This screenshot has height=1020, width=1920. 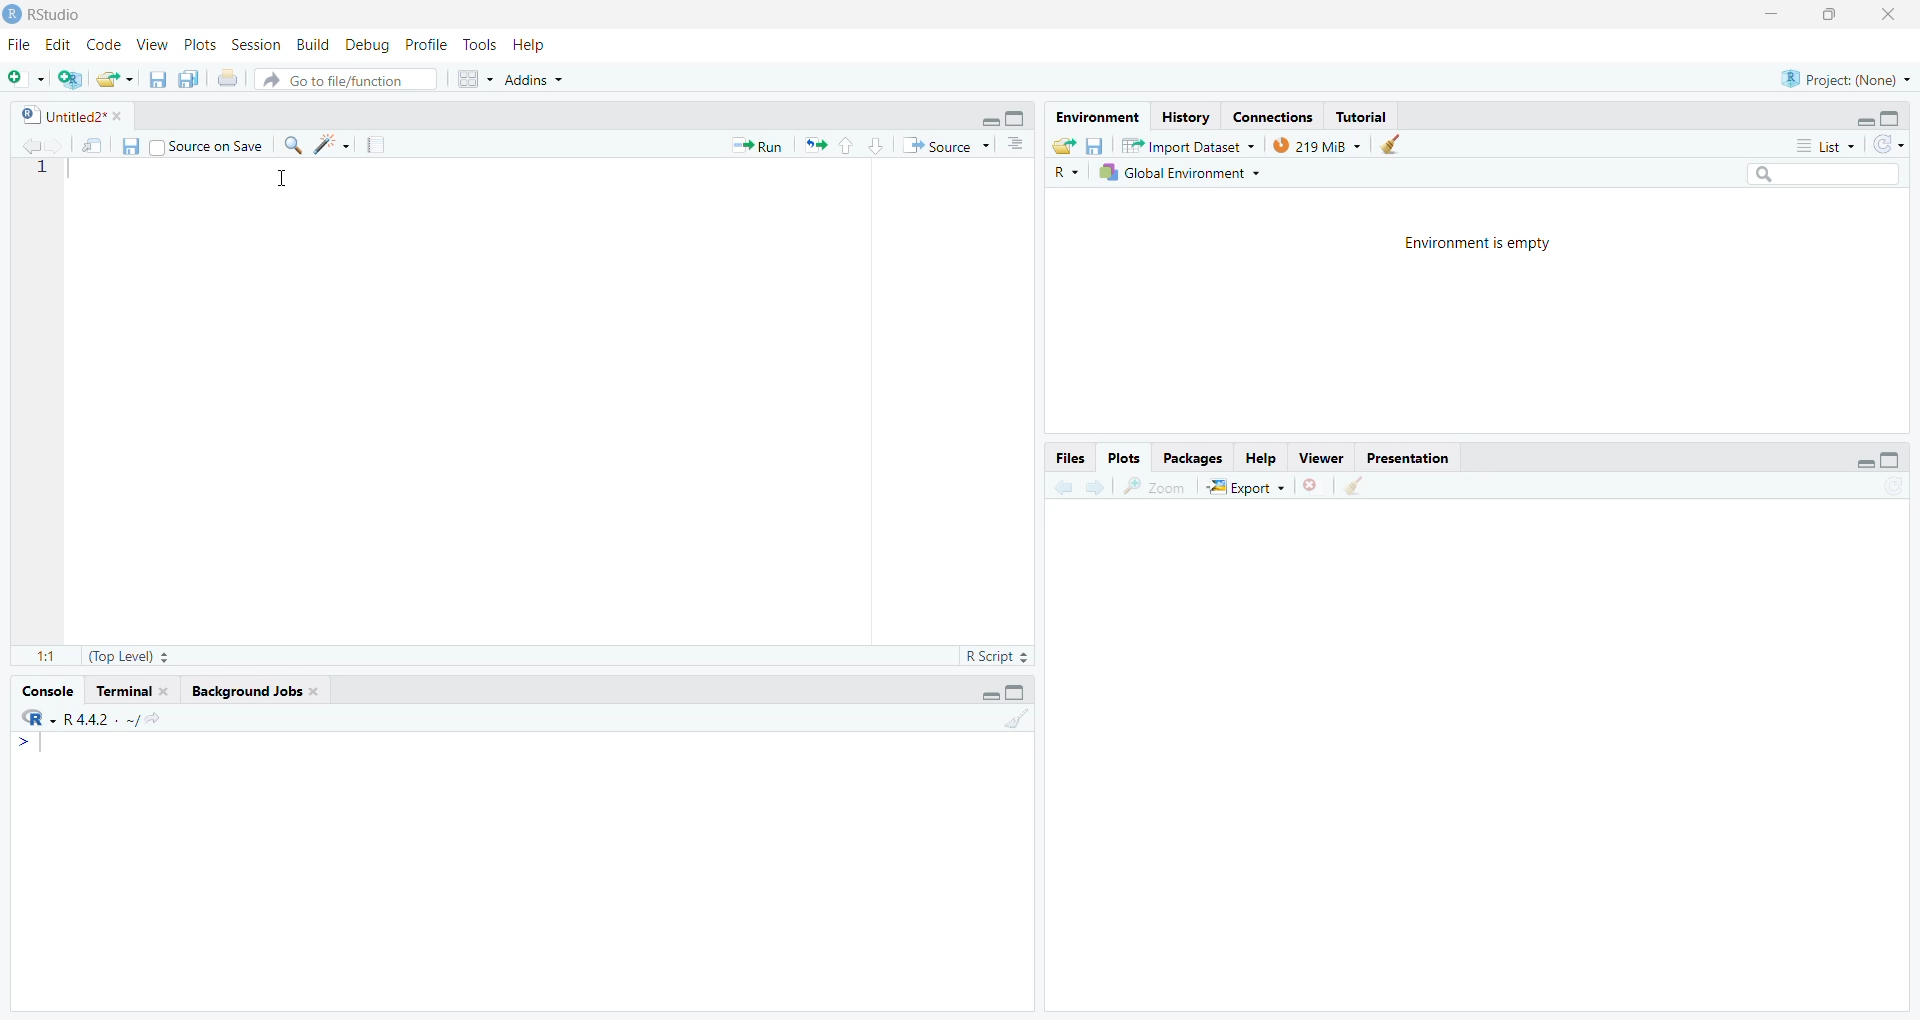 I want to click on Code, so click(x=105, y=45).